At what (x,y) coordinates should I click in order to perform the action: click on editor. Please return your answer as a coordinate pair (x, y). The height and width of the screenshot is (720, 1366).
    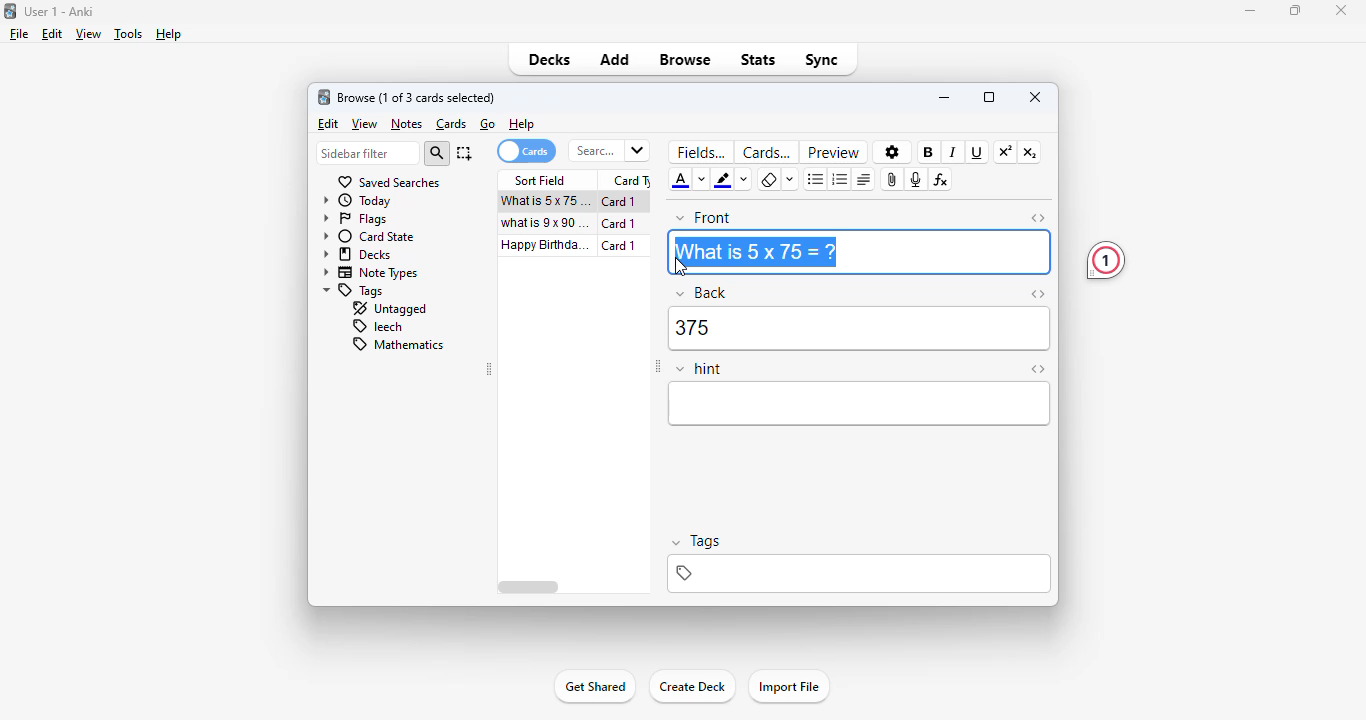
    Looking at the image, I should click on (860, 404).